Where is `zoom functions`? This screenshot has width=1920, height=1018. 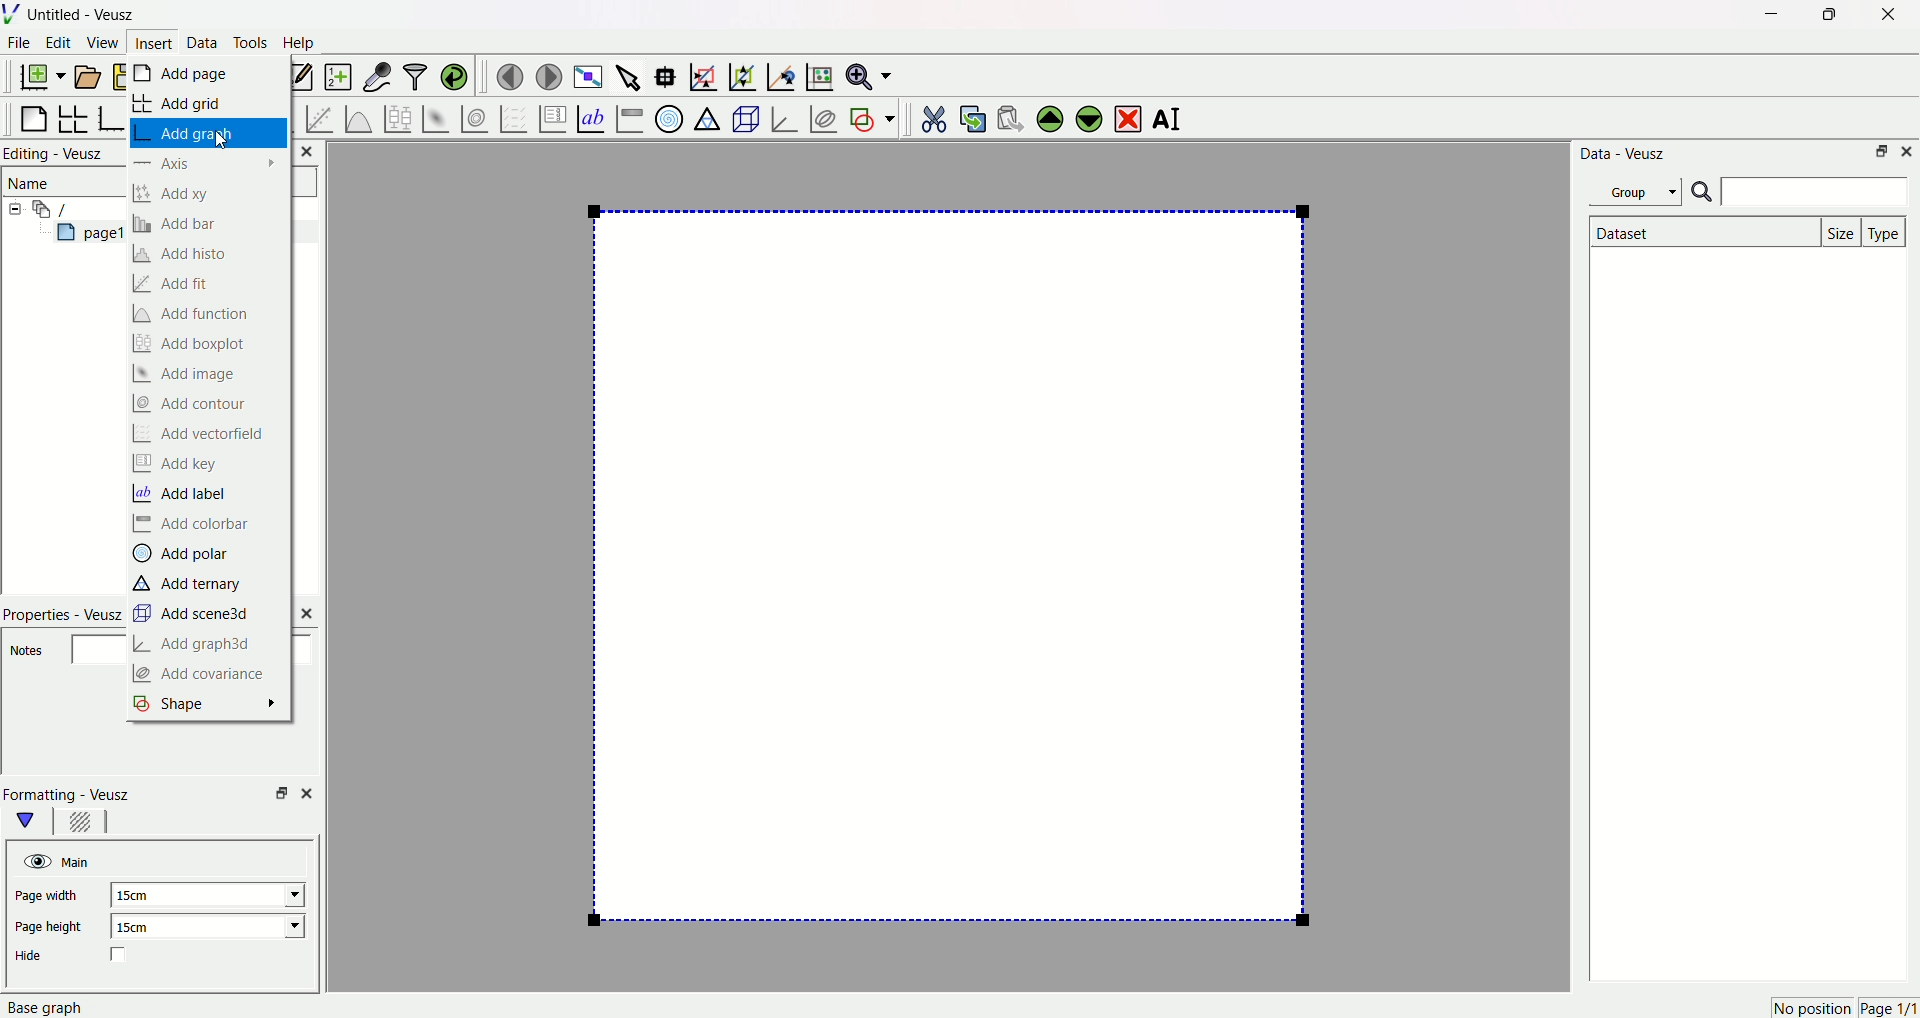 zoom functions is located at coordinates (869, 76).